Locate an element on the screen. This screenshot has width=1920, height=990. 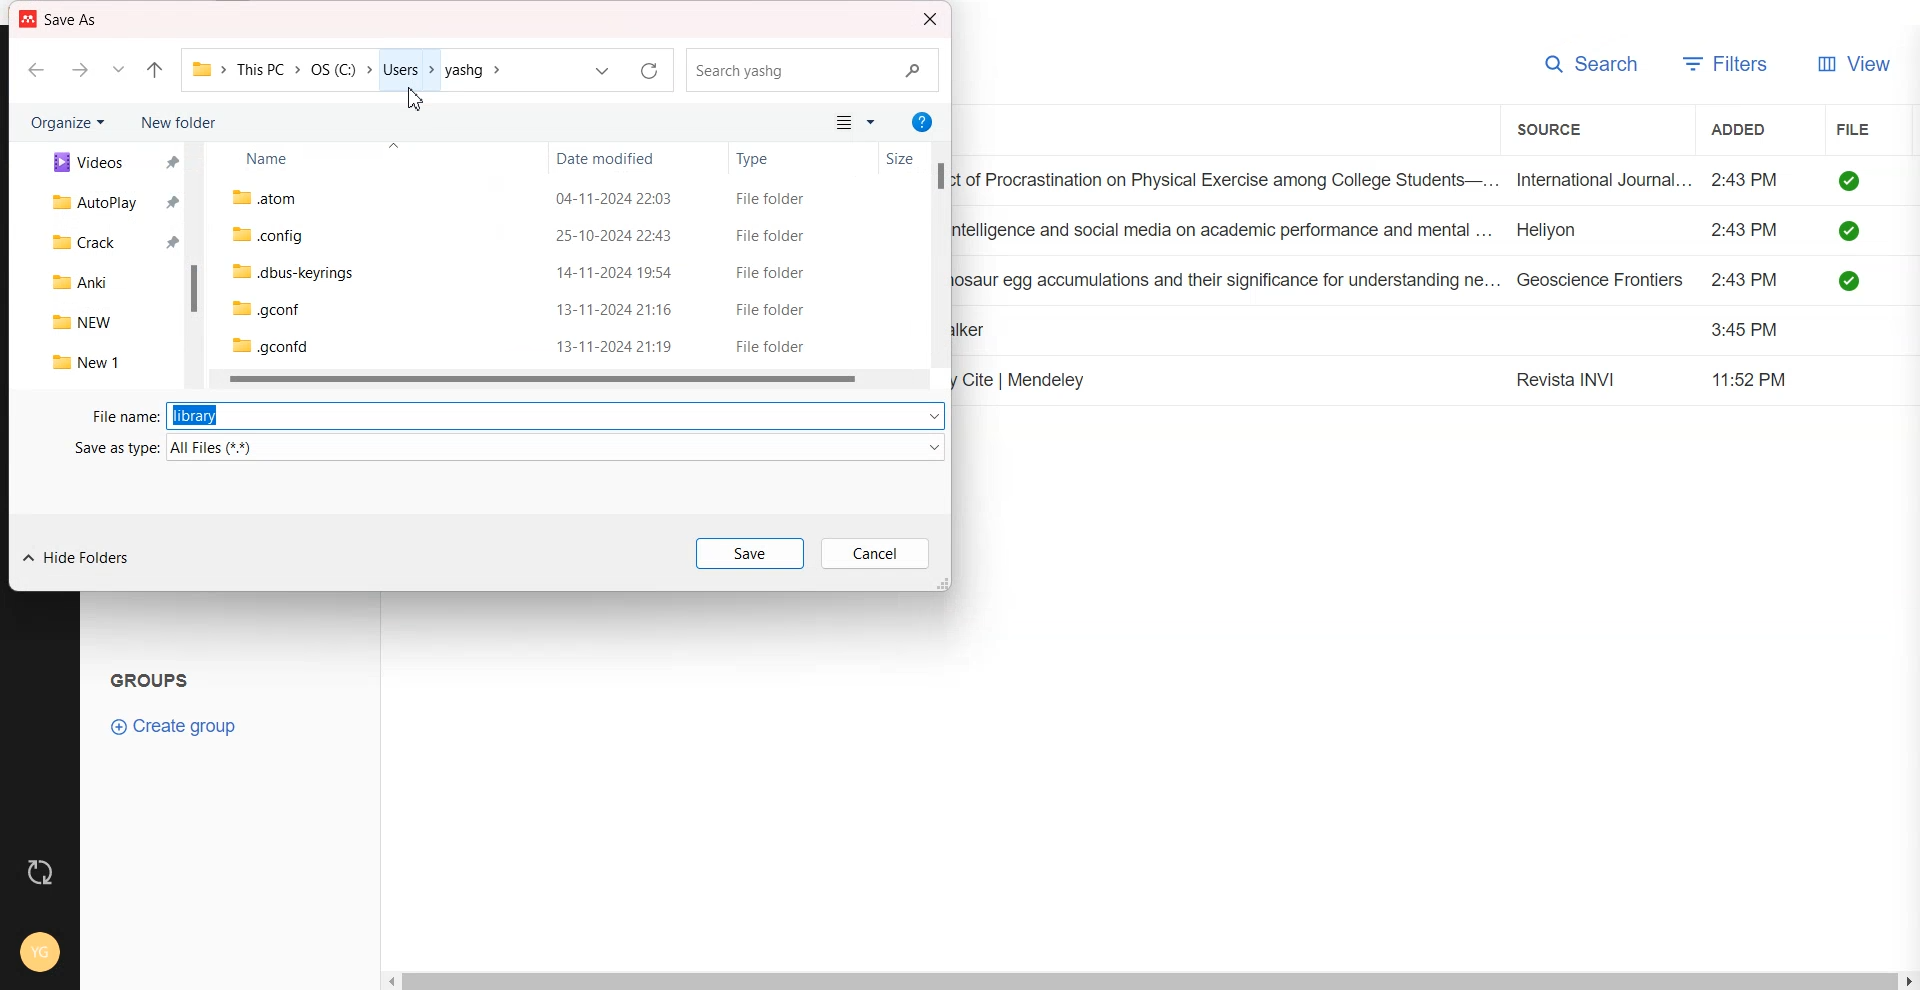
Account is located at coordinates (40, 955).